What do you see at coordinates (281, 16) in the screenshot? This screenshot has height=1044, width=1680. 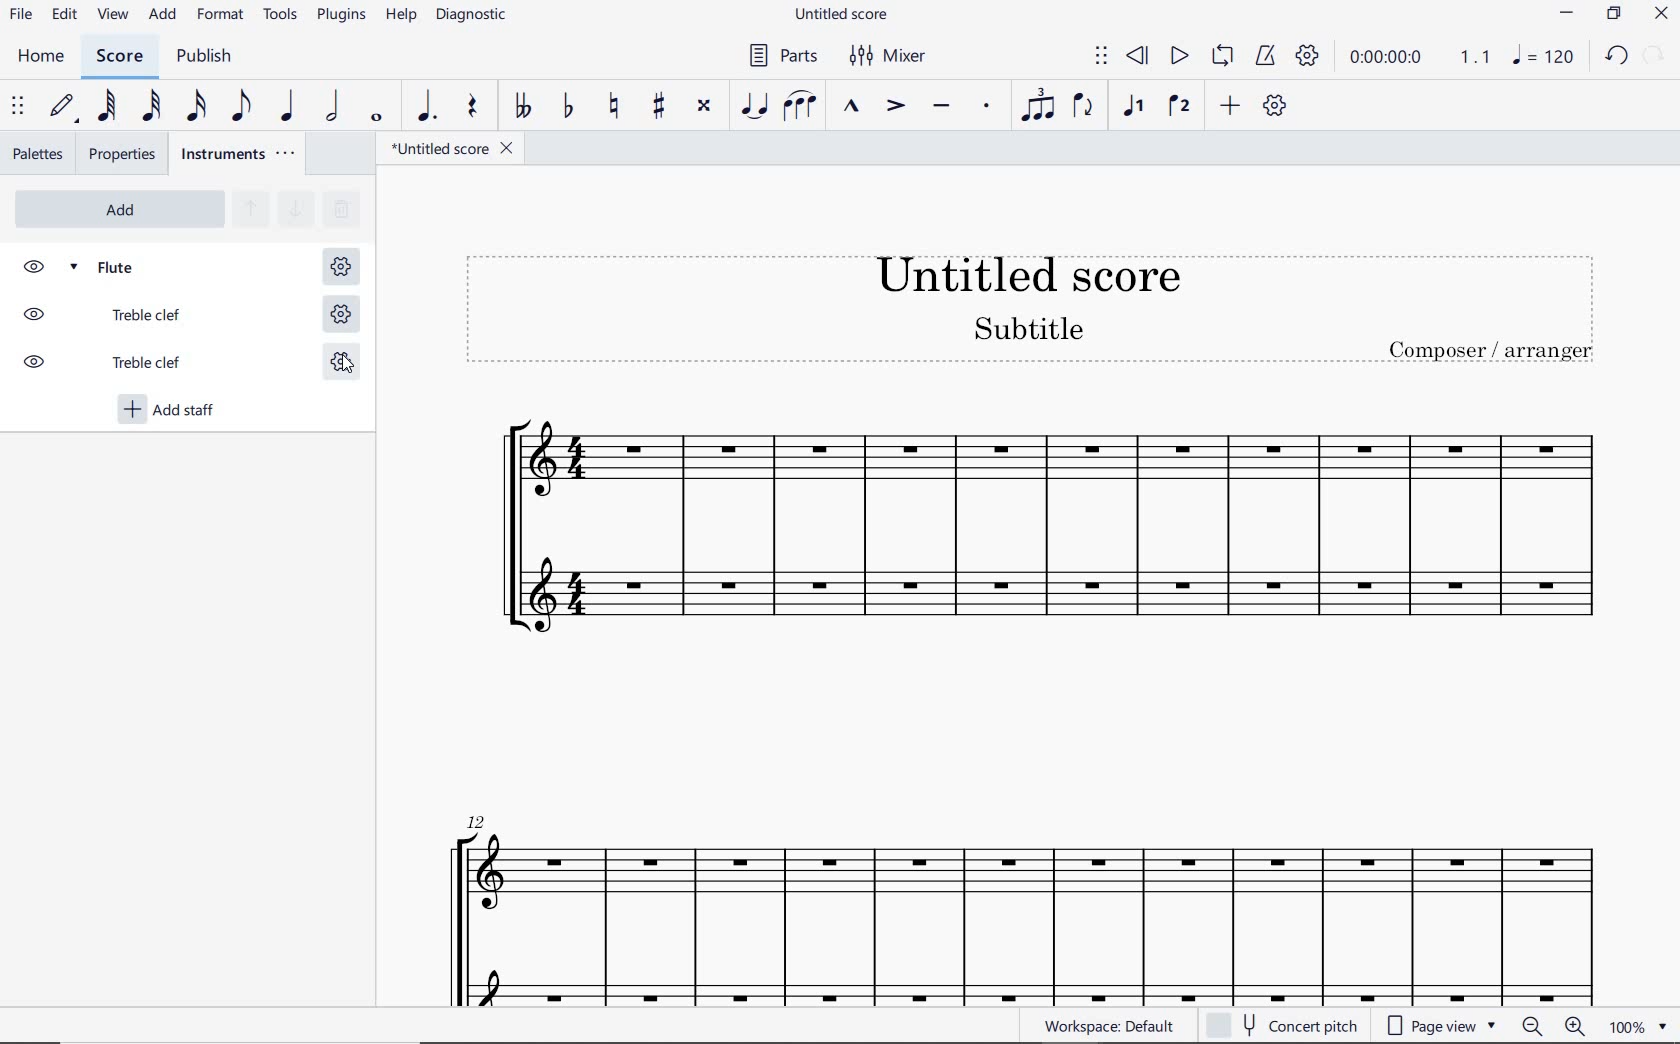 I see `TOOLS` at bounding box center [281, 16].